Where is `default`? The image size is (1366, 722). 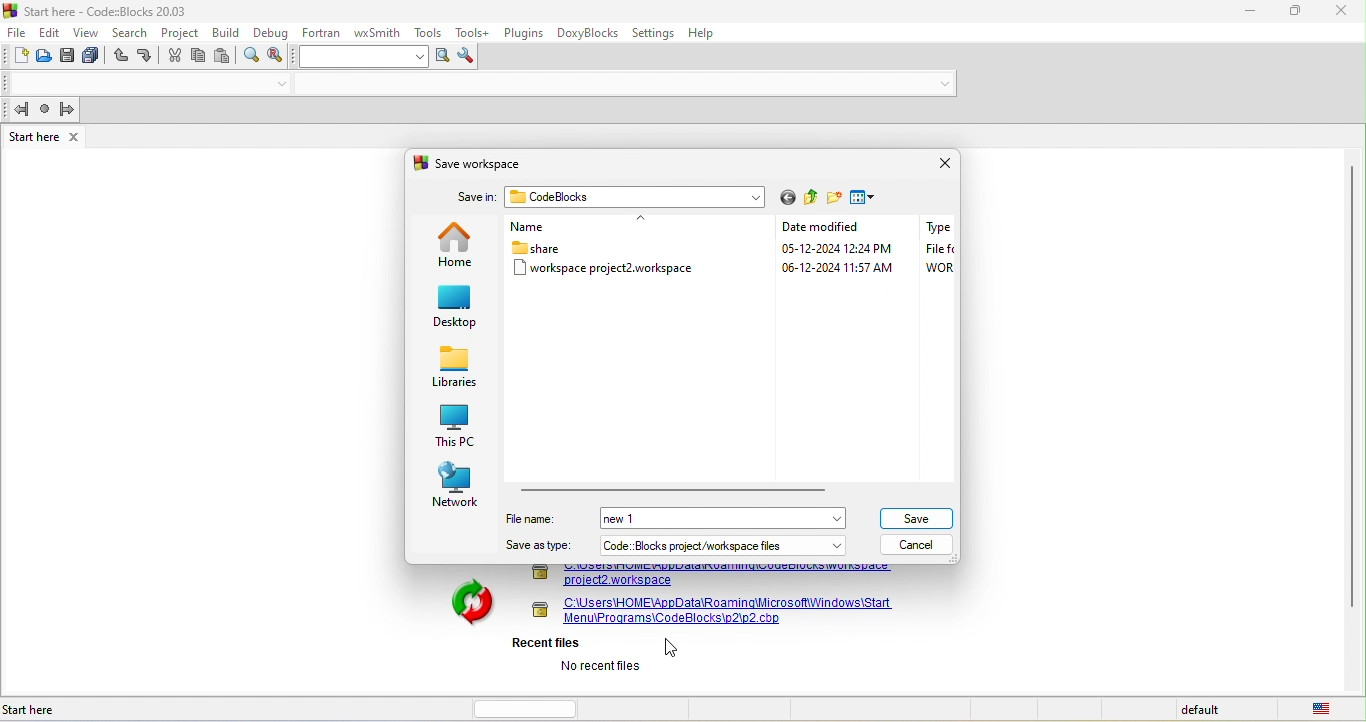
default is located at coordinates (1203, 710).